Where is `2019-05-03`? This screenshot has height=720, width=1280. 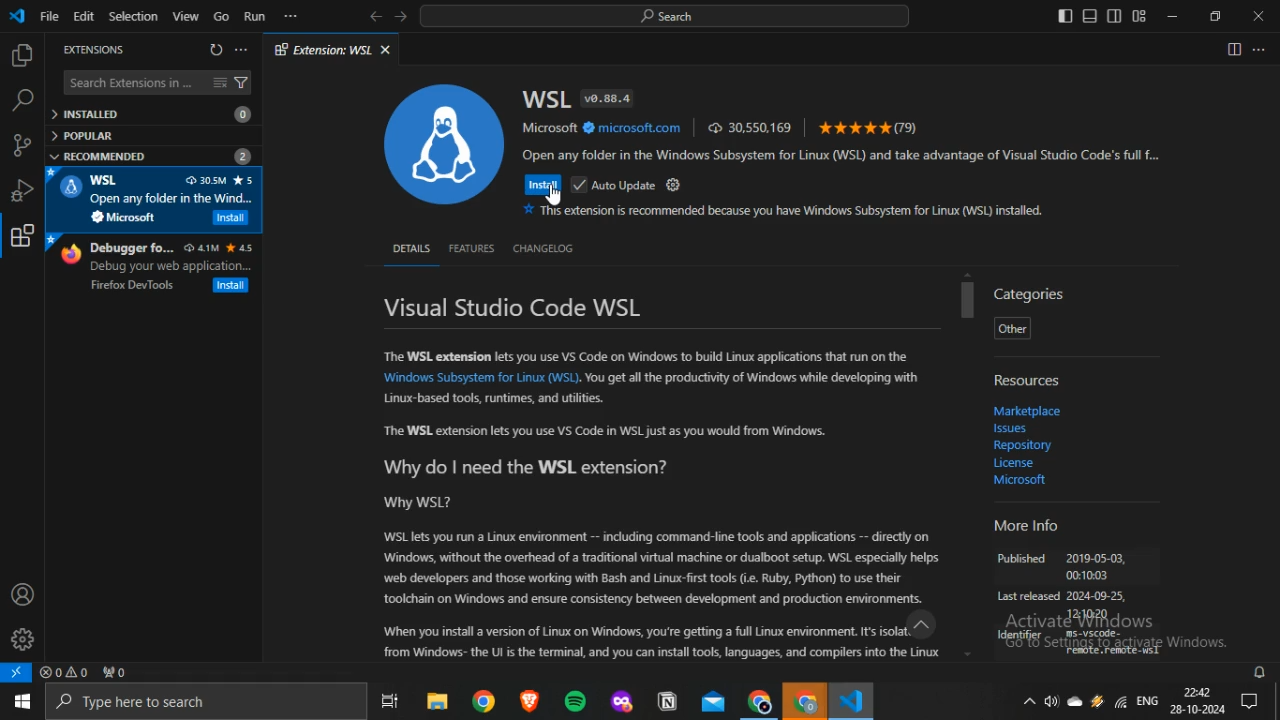
2019-05-03 is located at coordinates (1096, 558).